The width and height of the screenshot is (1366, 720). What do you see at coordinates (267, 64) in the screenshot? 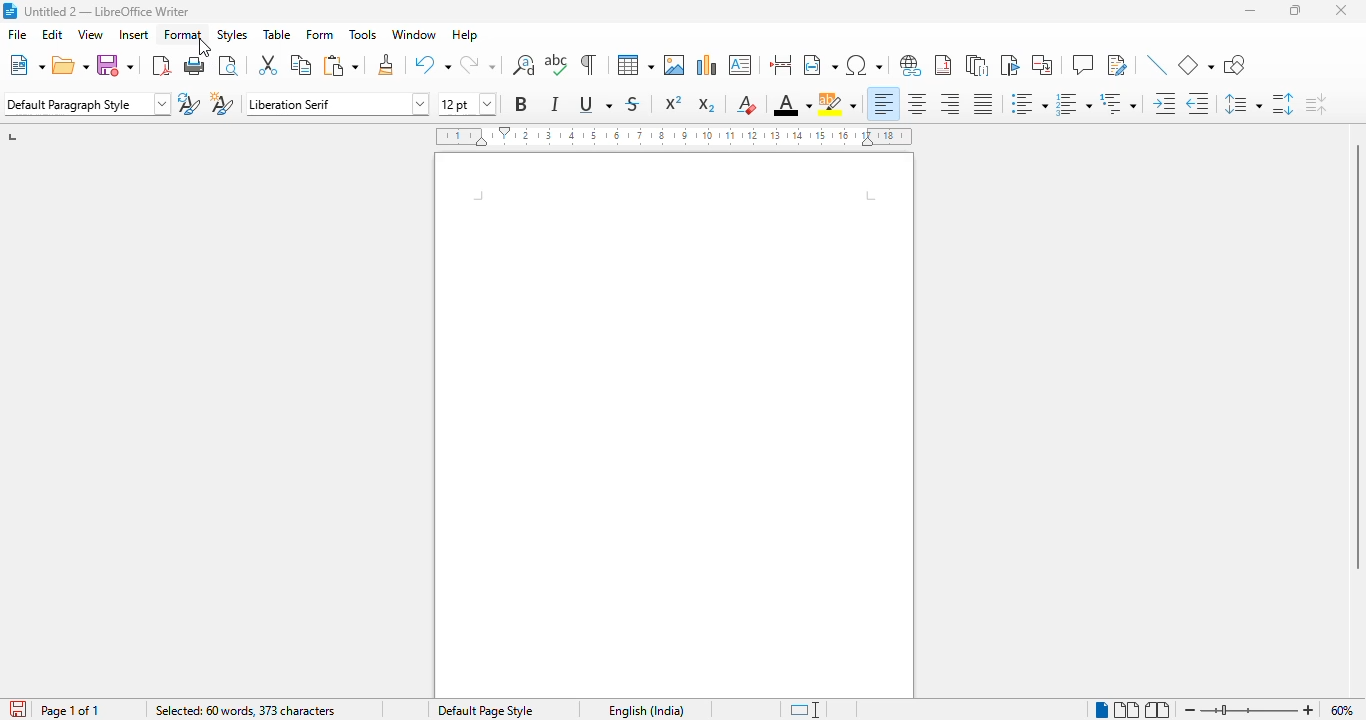
I see `cut` at bounding box center [267, 64].